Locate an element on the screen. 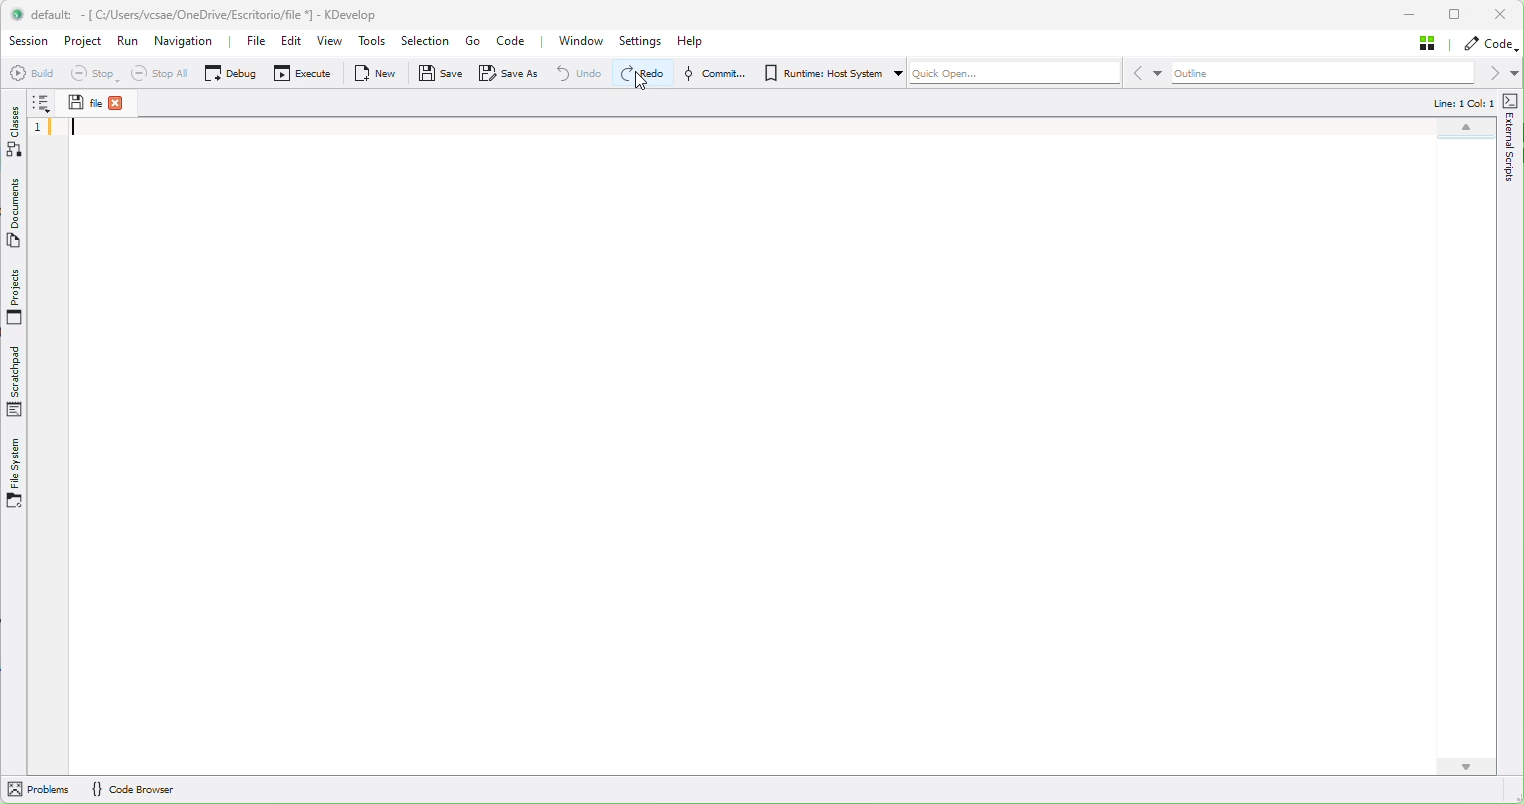  Line: 1 Col: 1 is located at coordinates (1474, 99).